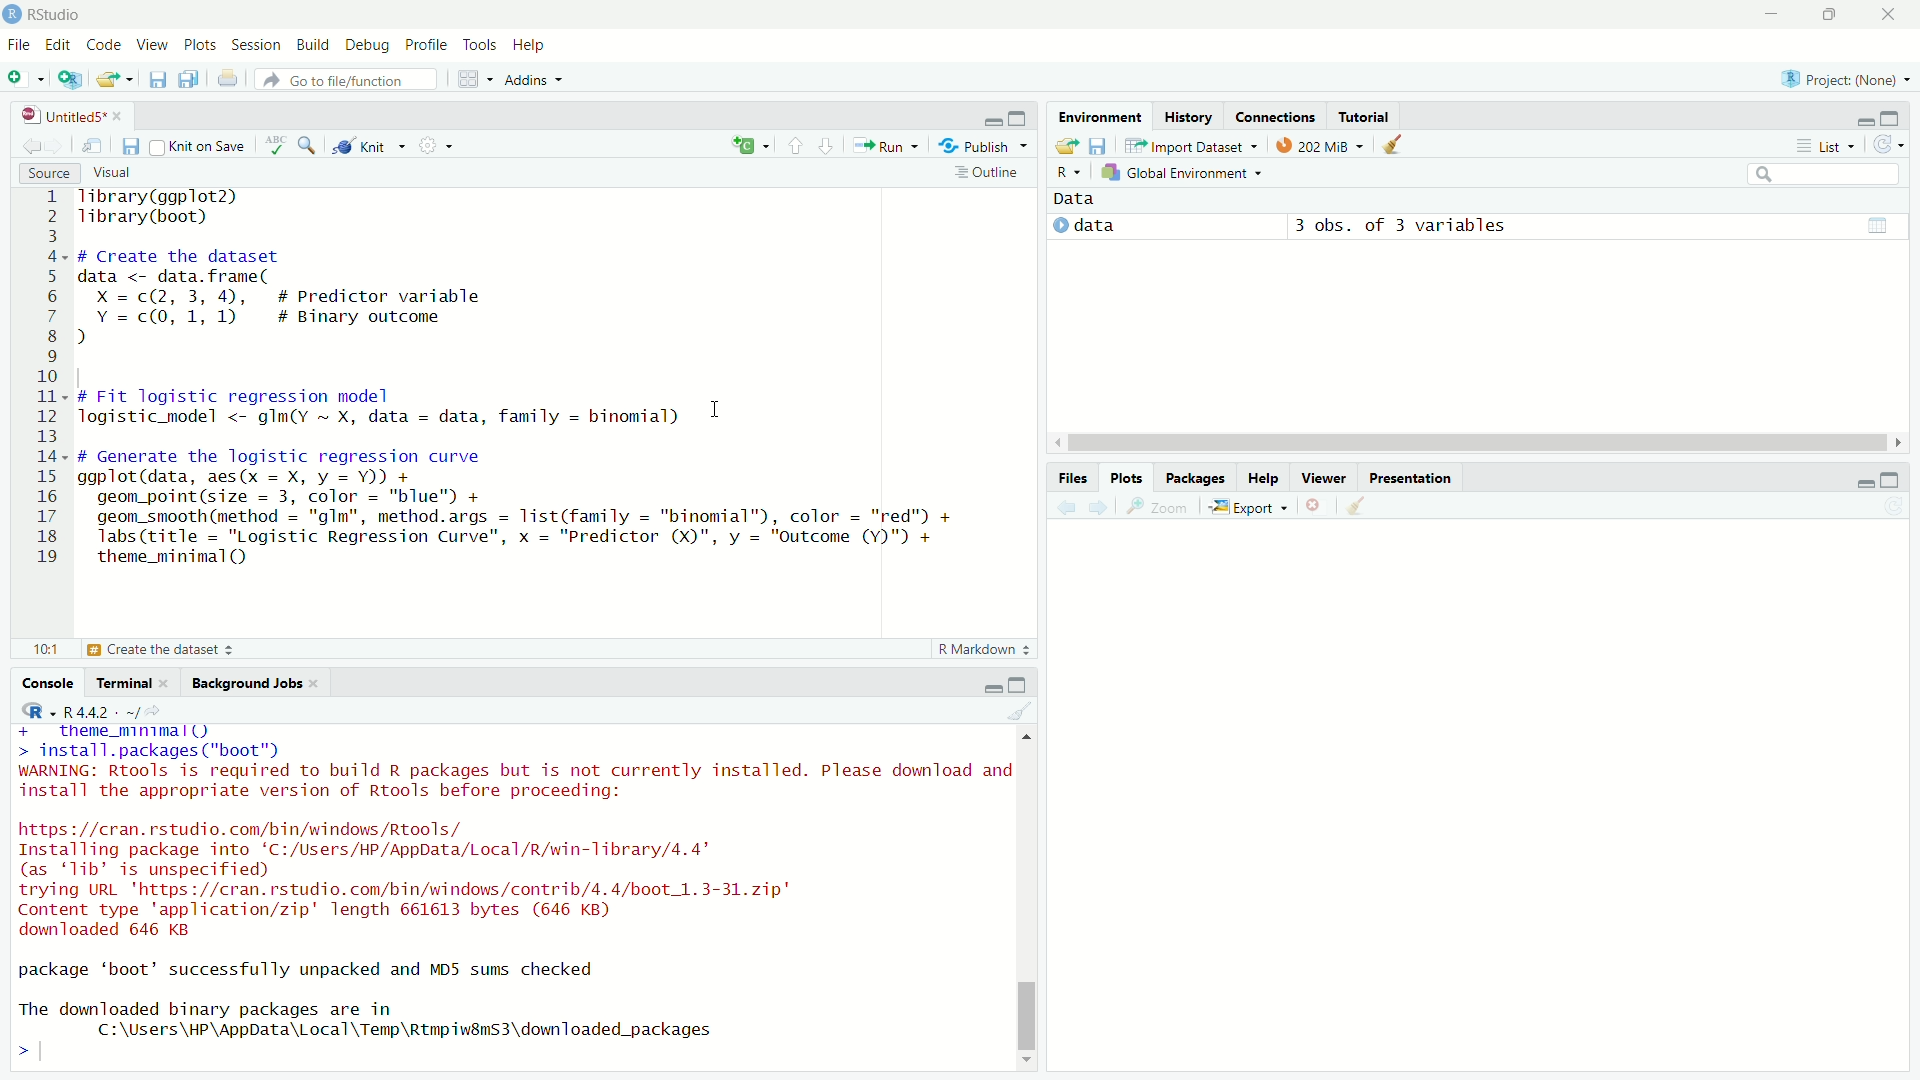 The width and height of the screenshot is (1920, 1080). What do you see at coordinates (1478, 443) in the screenshot?
I see `horizontal scroll bar` at bounding box center [1478, 443].